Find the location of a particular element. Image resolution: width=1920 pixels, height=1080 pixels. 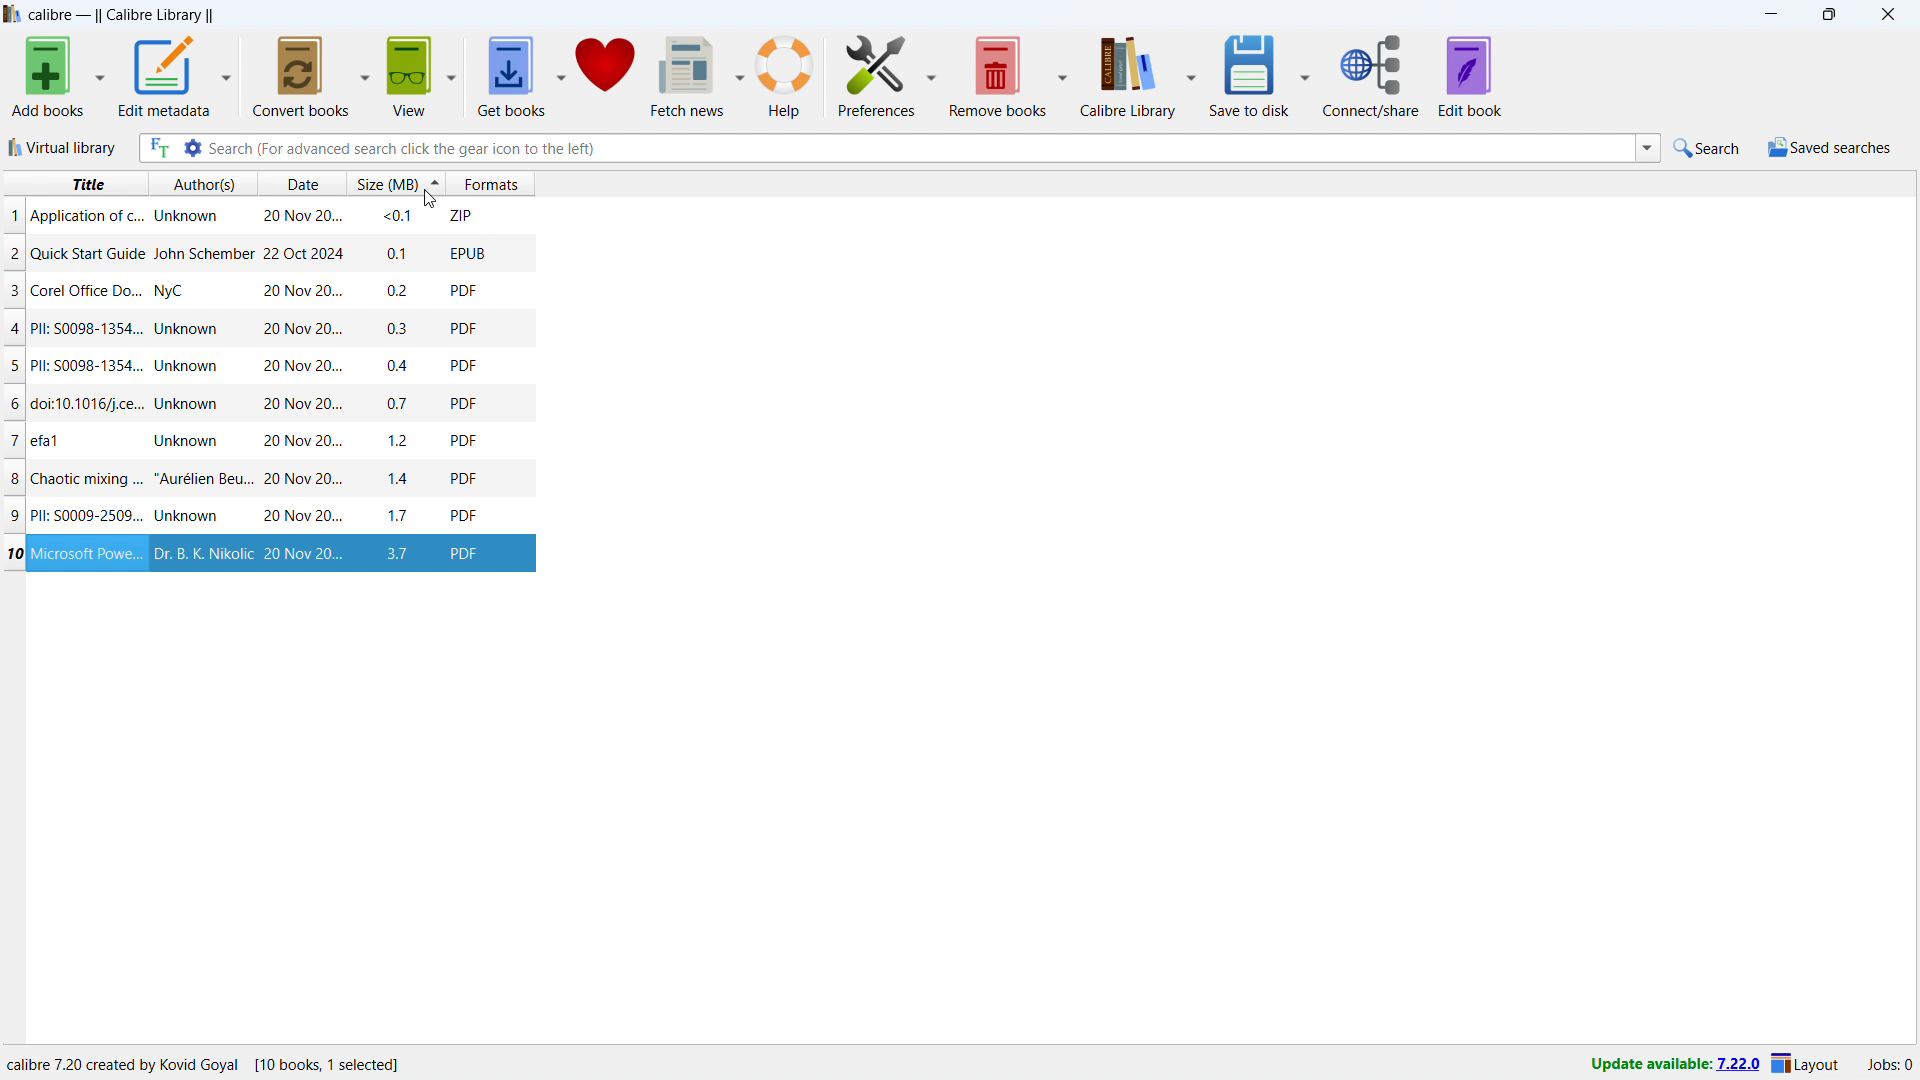

get books options is located at coordinates (562, 75).